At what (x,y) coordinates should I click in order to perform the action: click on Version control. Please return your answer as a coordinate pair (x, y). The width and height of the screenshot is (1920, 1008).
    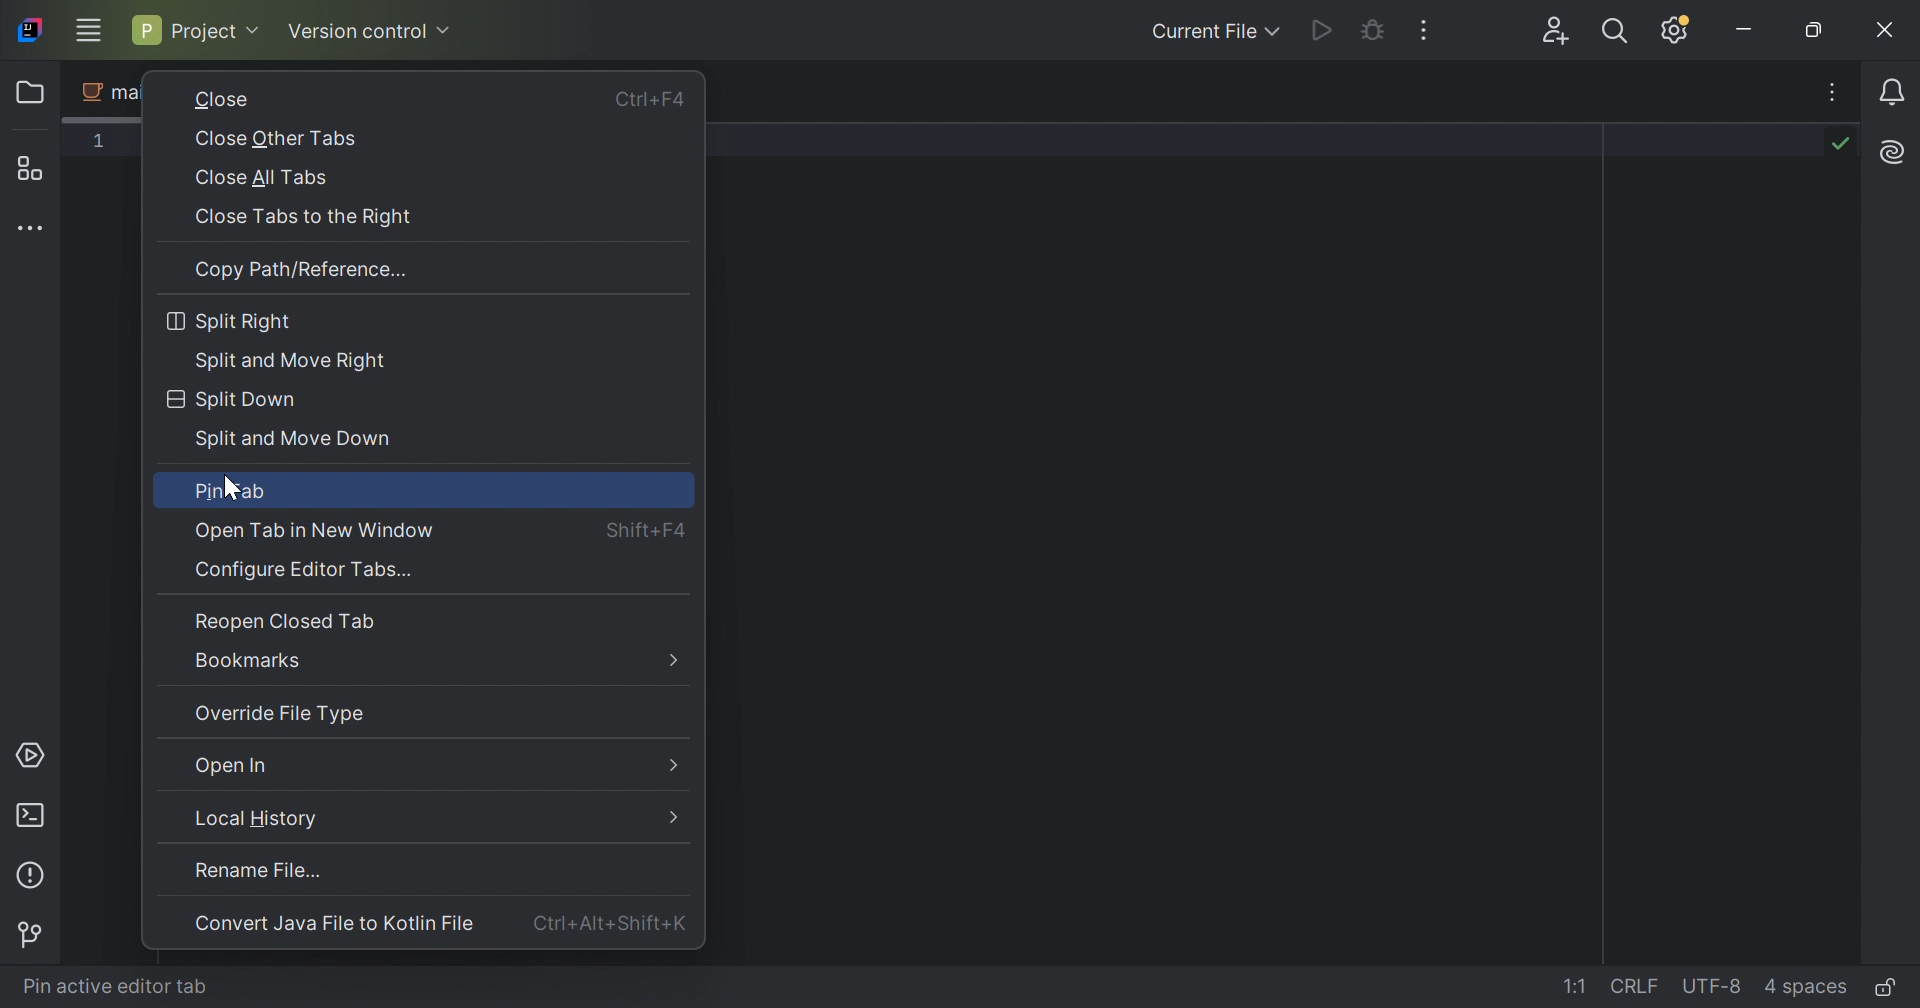
    Looking at the image, I should click on (371, 34).